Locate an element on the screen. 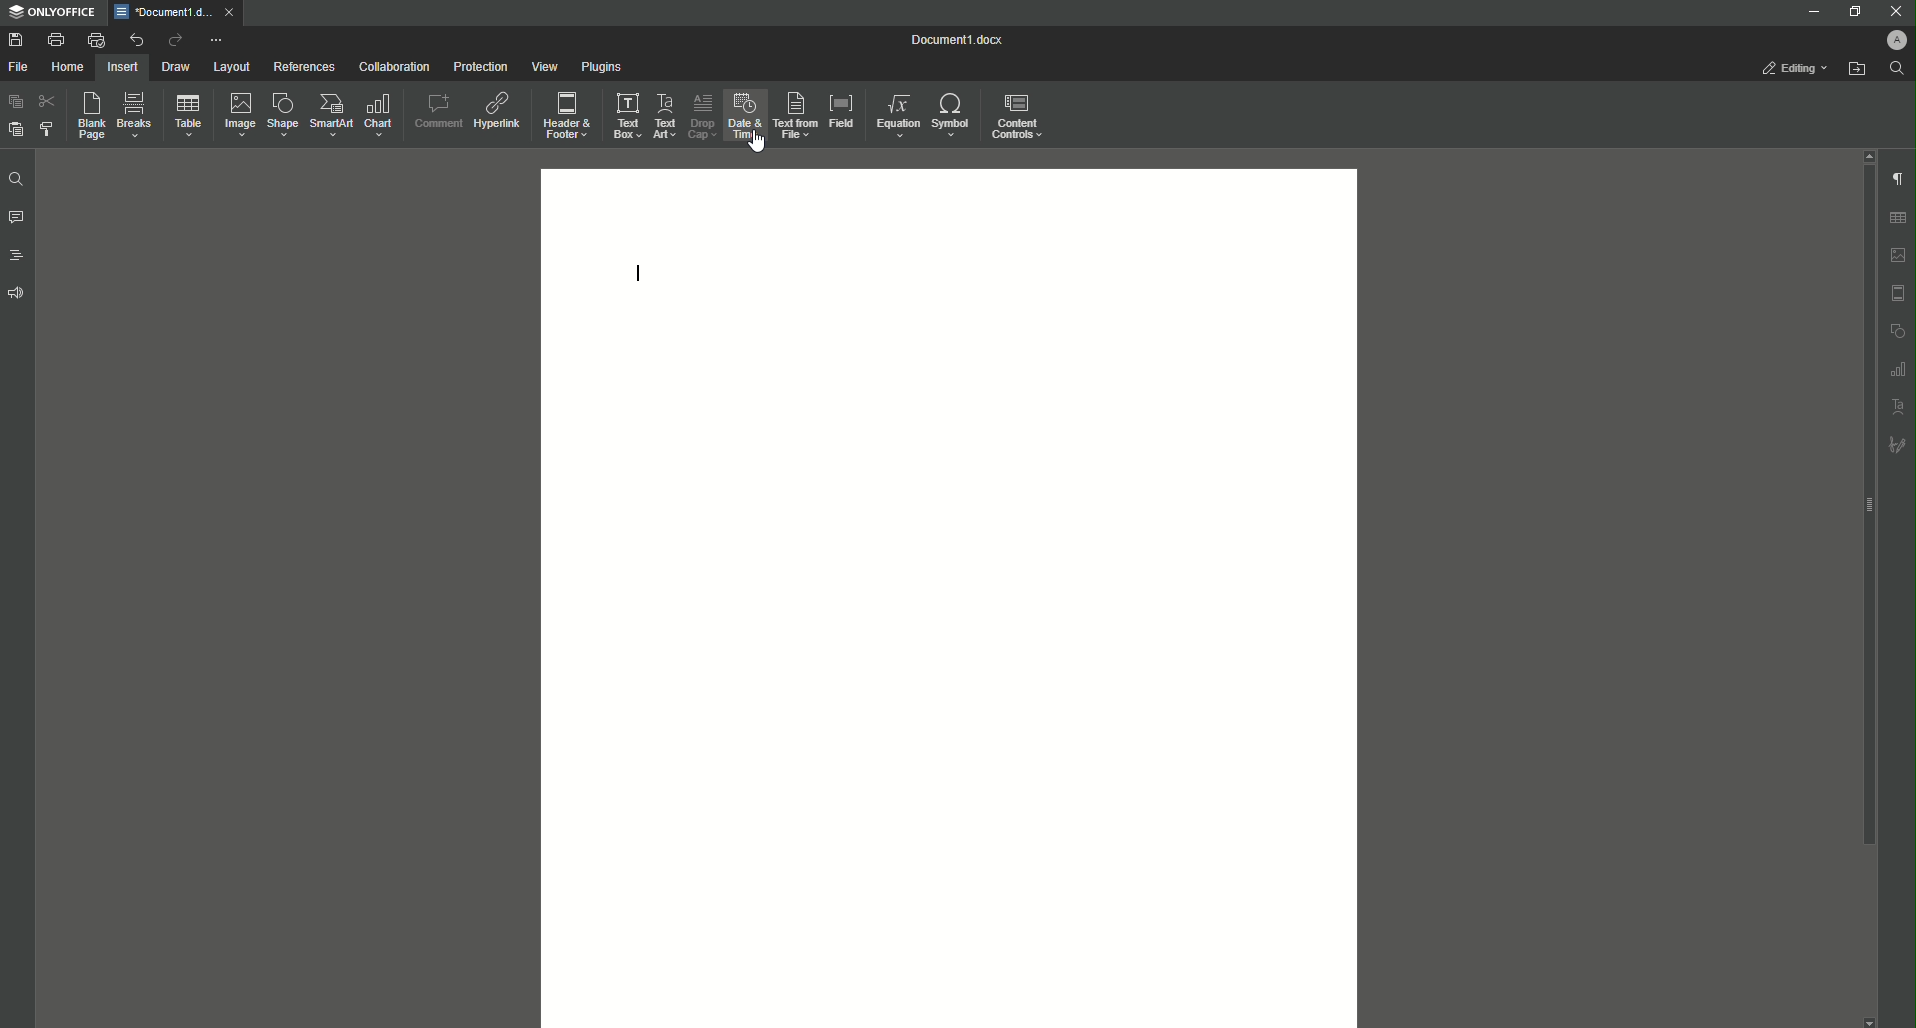 The height and width of the screenshot is (1028, 1916). Cut is located at coordinates (46, 101).